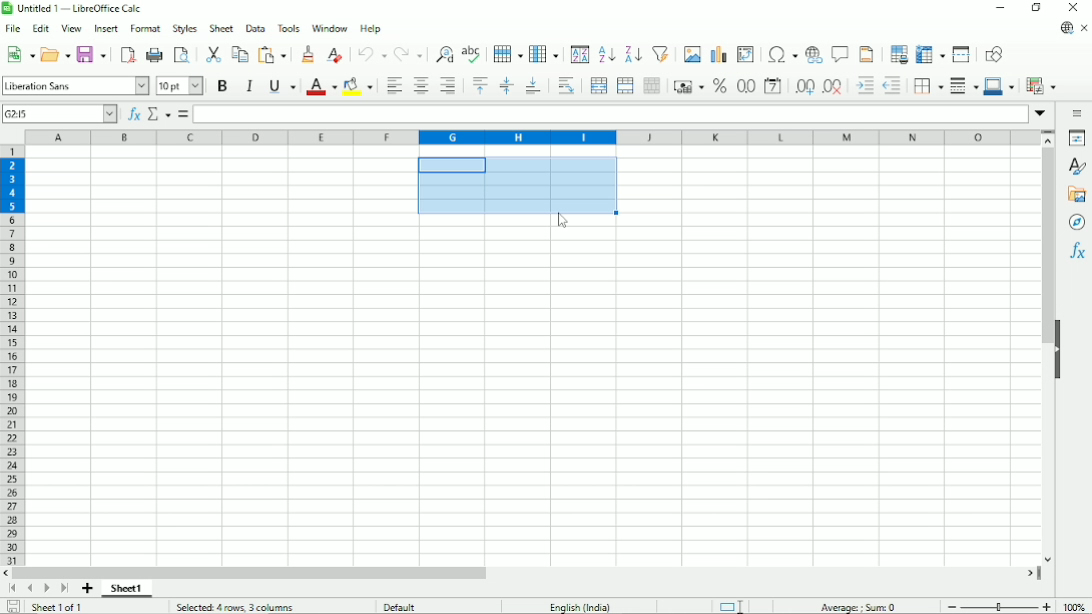  Describe the element at coordinates (999, 86) in the screenshot. I see `Border color` at that location.